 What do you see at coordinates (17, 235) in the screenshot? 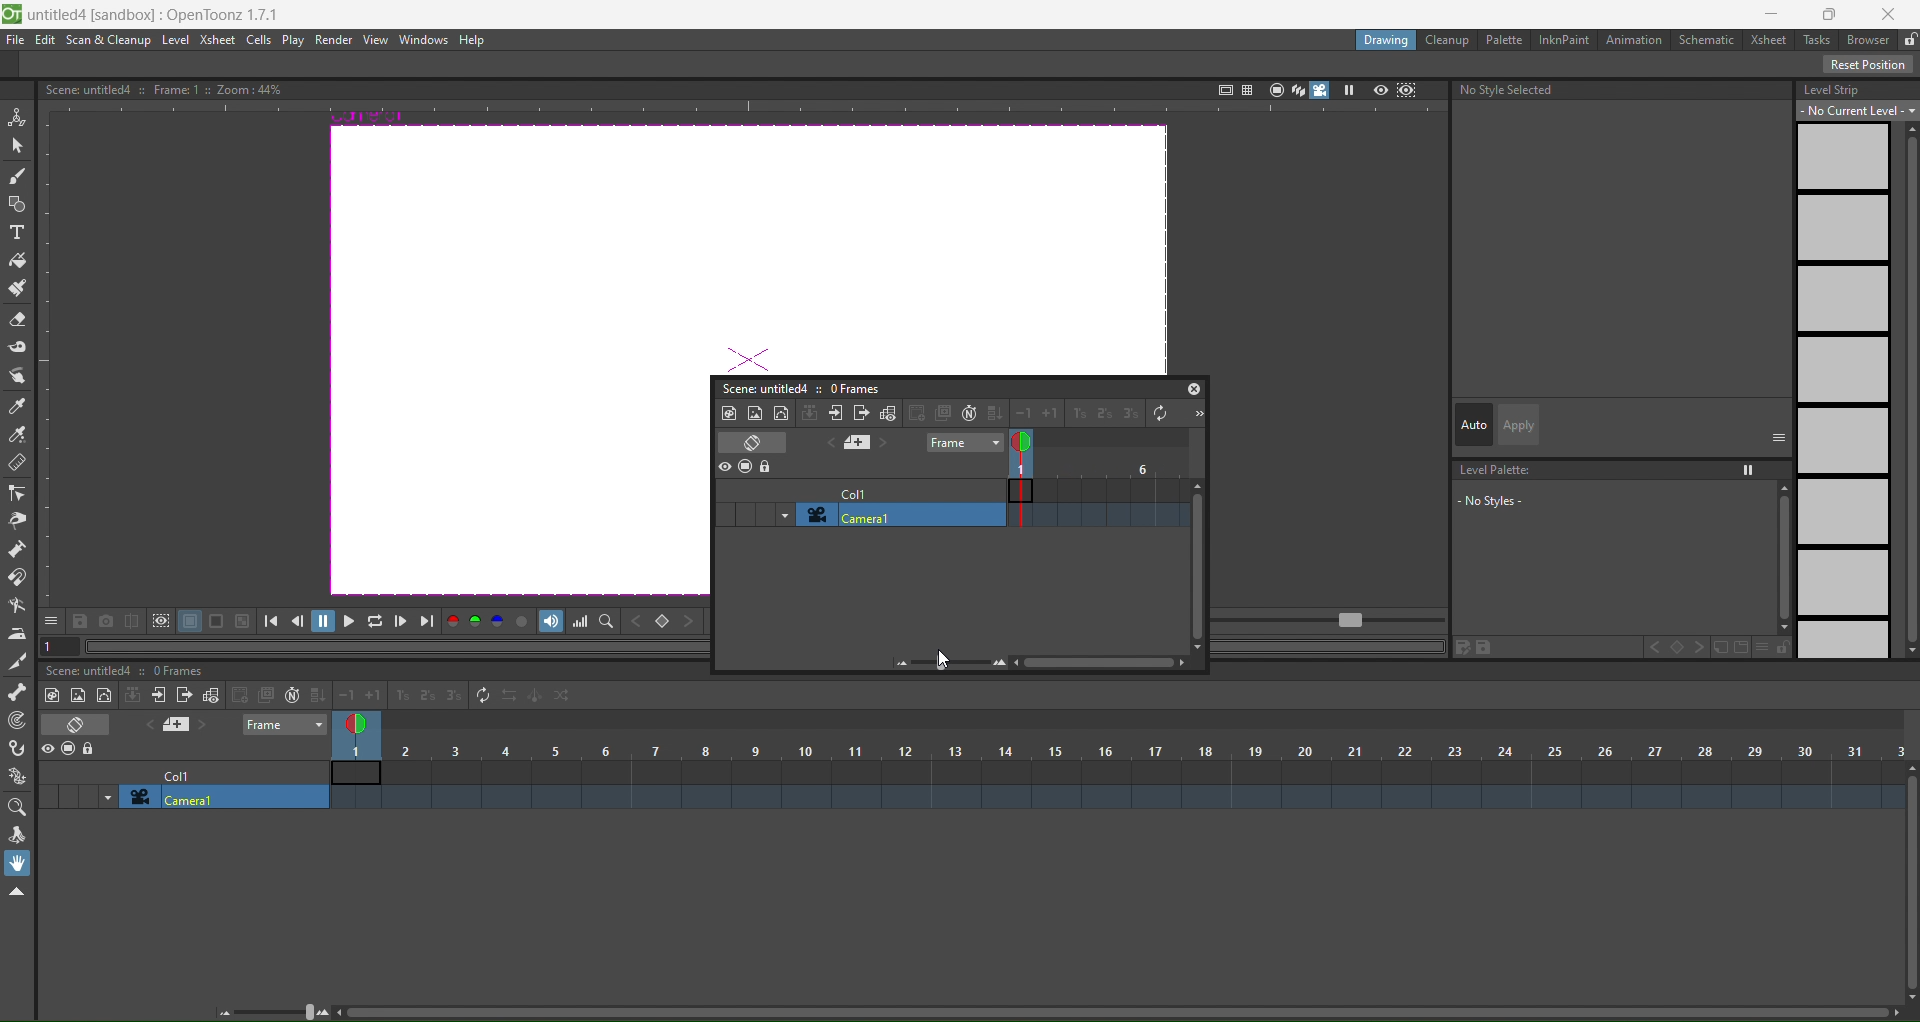
I see `type tool` at bounding box center [17, 235].